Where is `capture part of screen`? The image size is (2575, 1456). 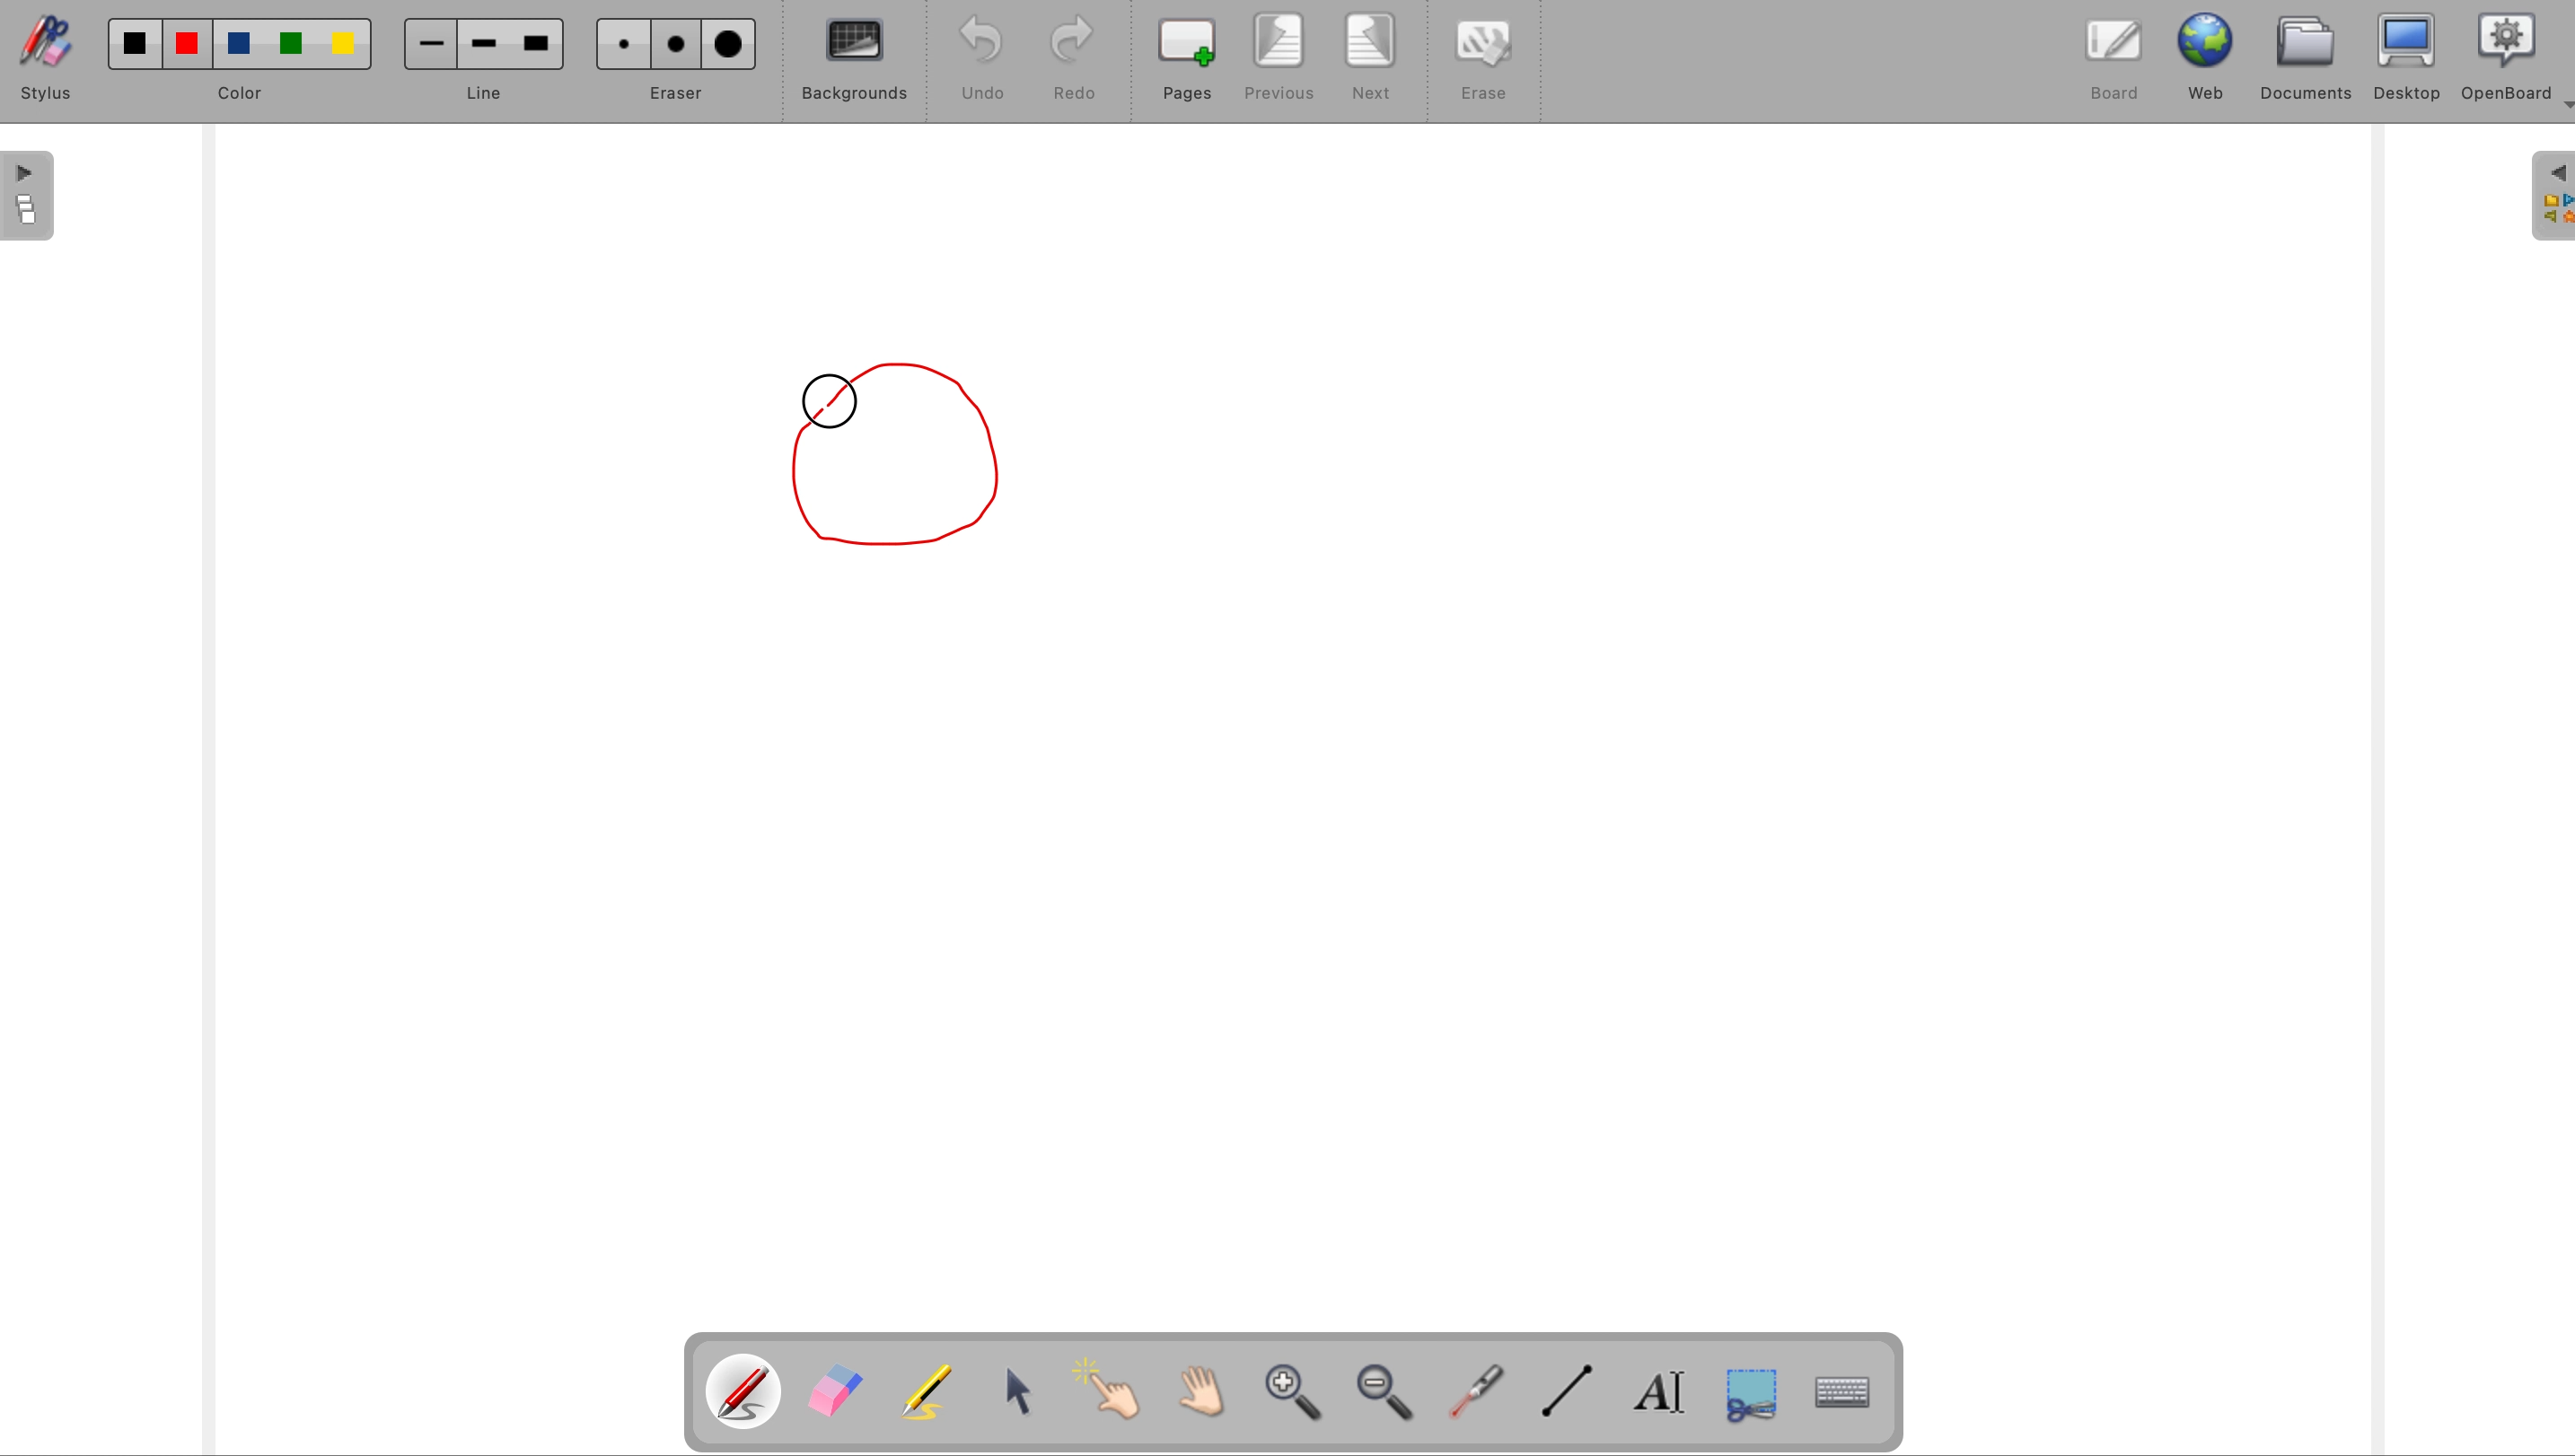
capture part of screen is located at coordinates (1765, 1401).